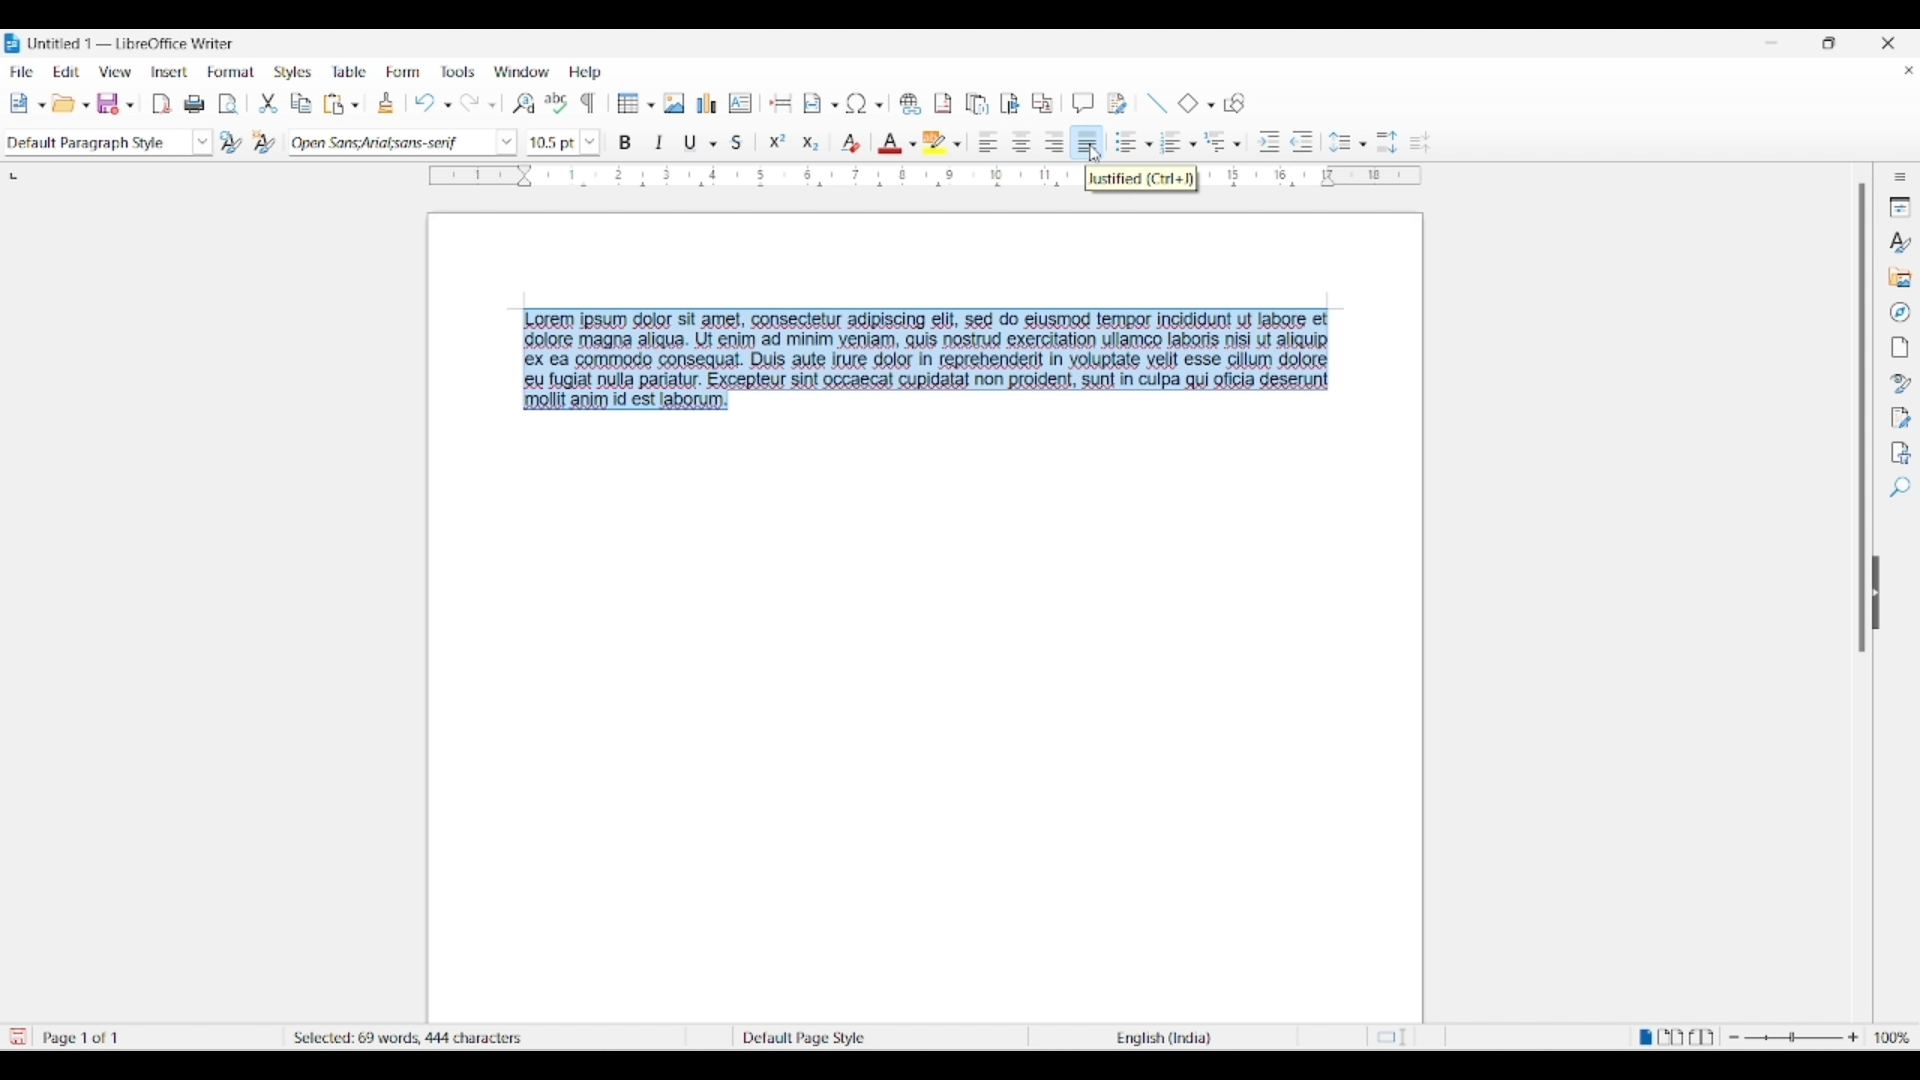  What do you see at coordinates (1206, 105) in the screenshot?
I see `Basic shape options` at bounding box center [1206, 105].